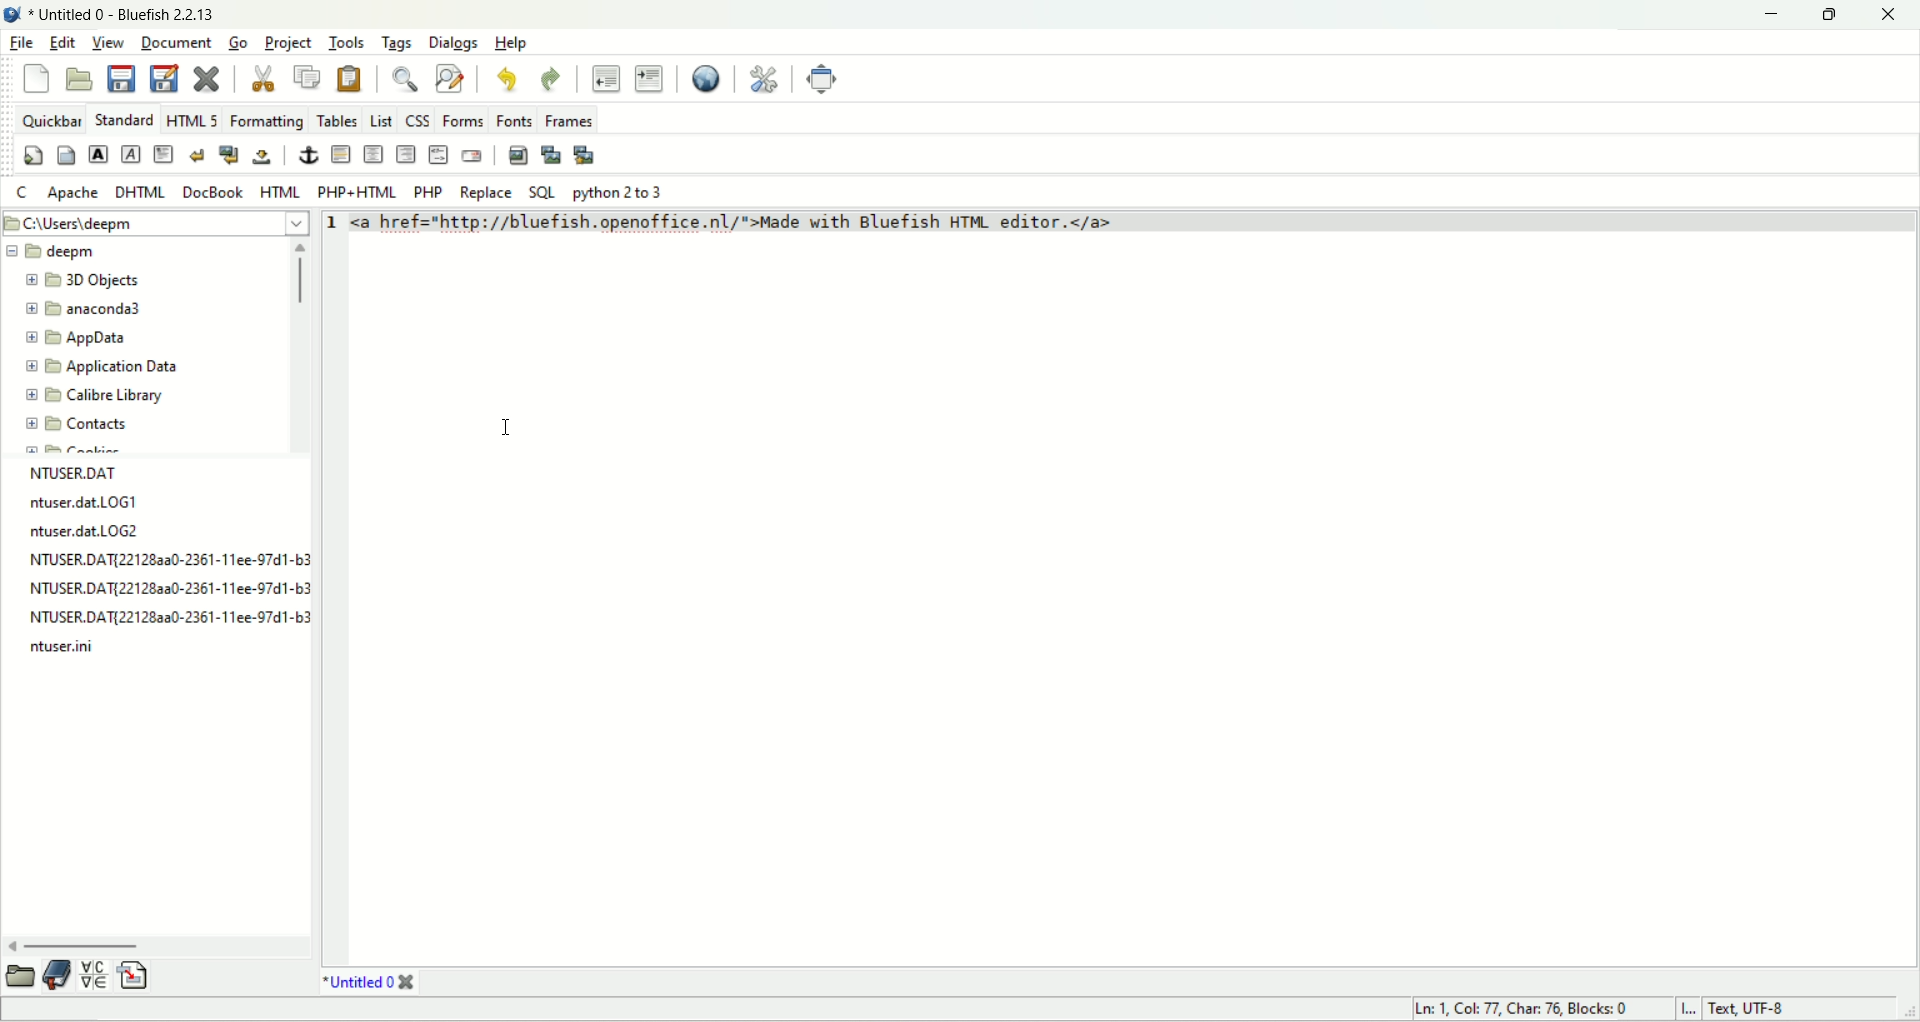  What do you see at coordinates (398, 43) in the screenshot?
I see `tags` at bounding box center [398, 43].